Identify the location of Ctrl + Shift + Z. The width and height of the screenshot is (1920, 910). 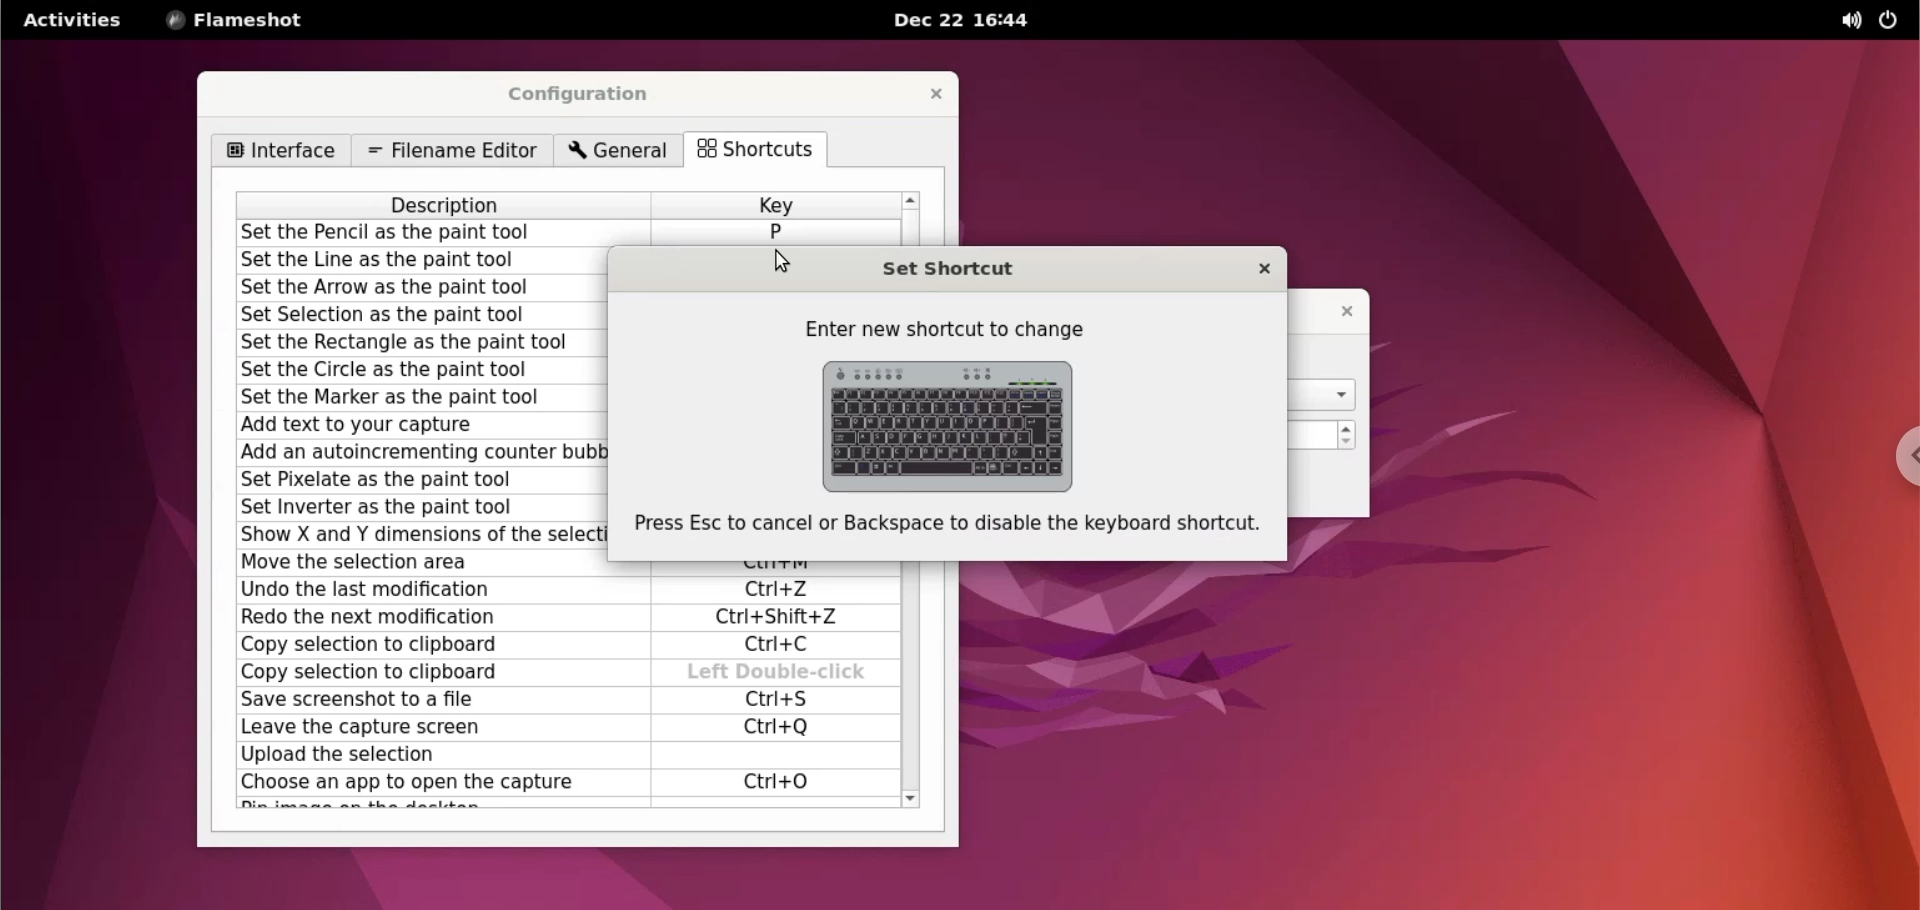
(785, 619).